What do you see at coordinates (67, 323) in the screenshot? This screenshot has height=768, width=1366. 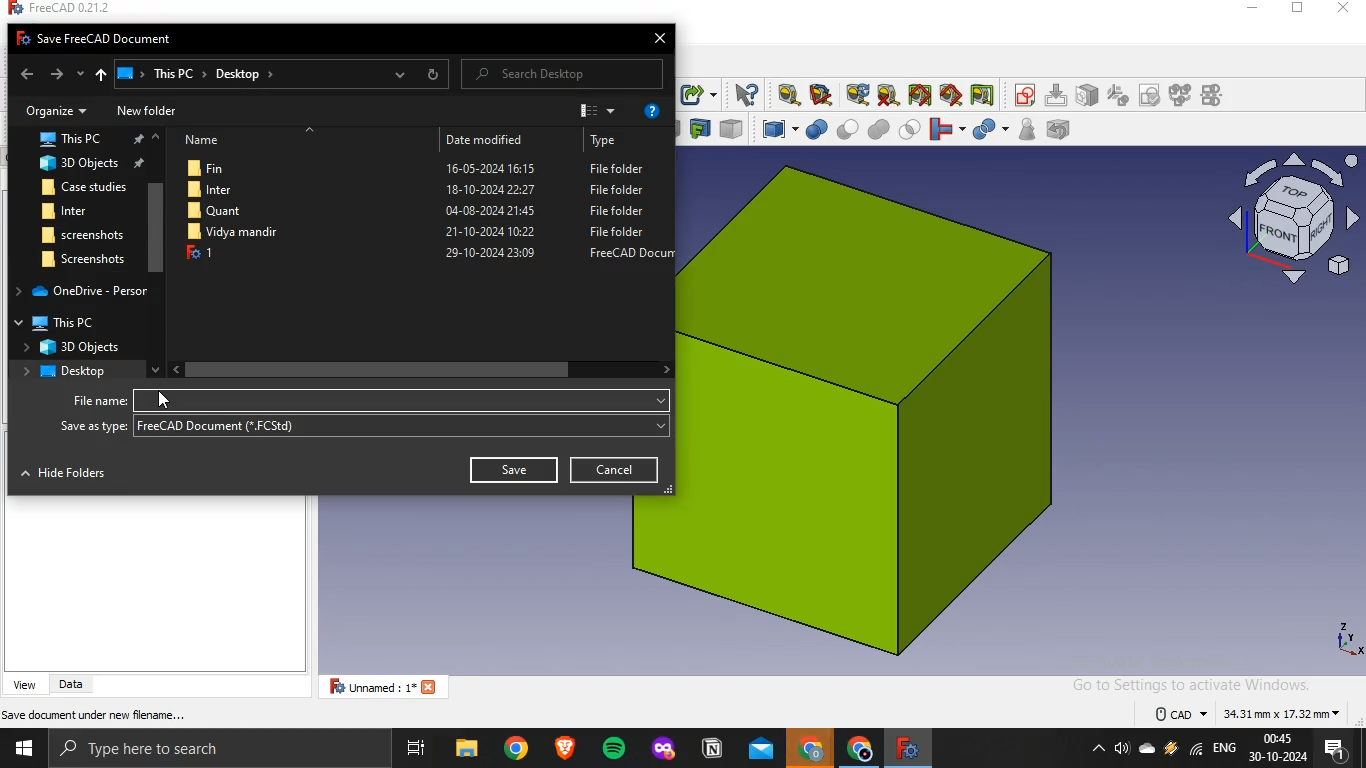 I see `This PC` at bounding box center [67, 323].